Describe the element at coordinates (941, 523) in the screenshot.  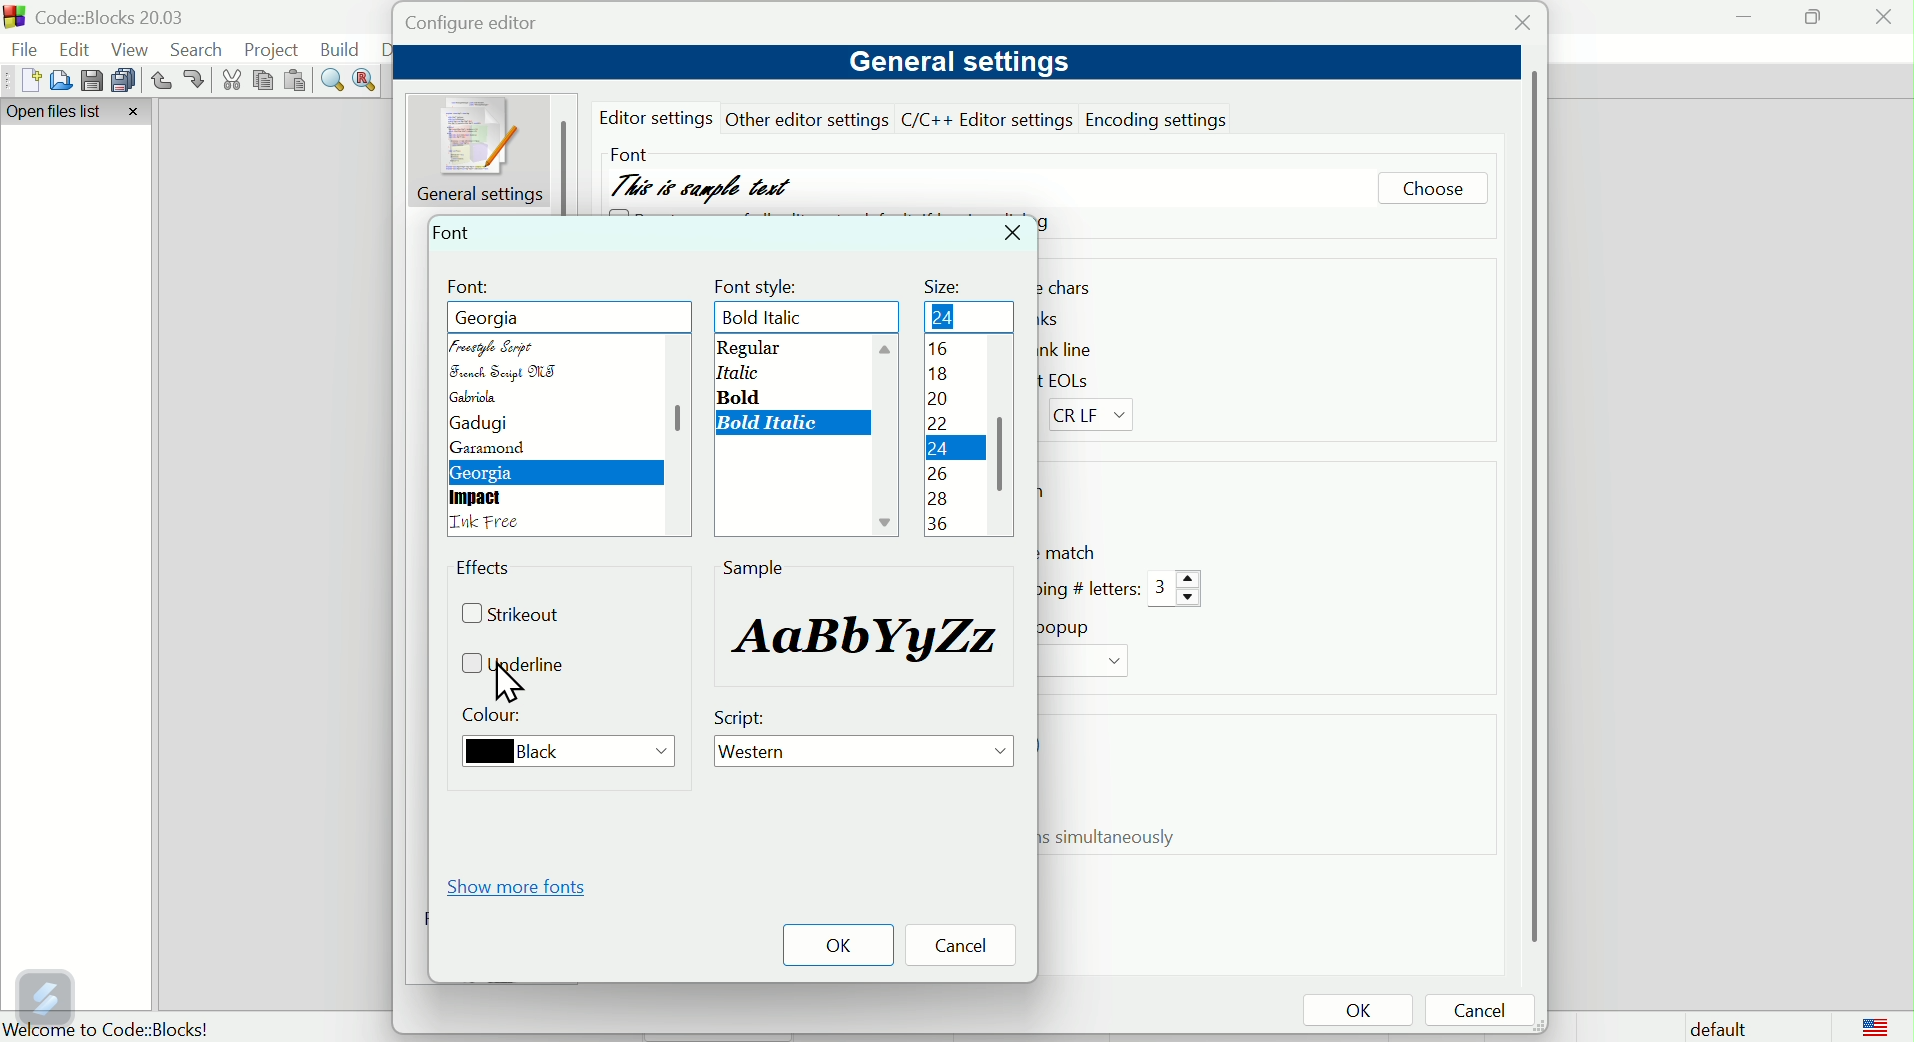
I see `36` at that location.